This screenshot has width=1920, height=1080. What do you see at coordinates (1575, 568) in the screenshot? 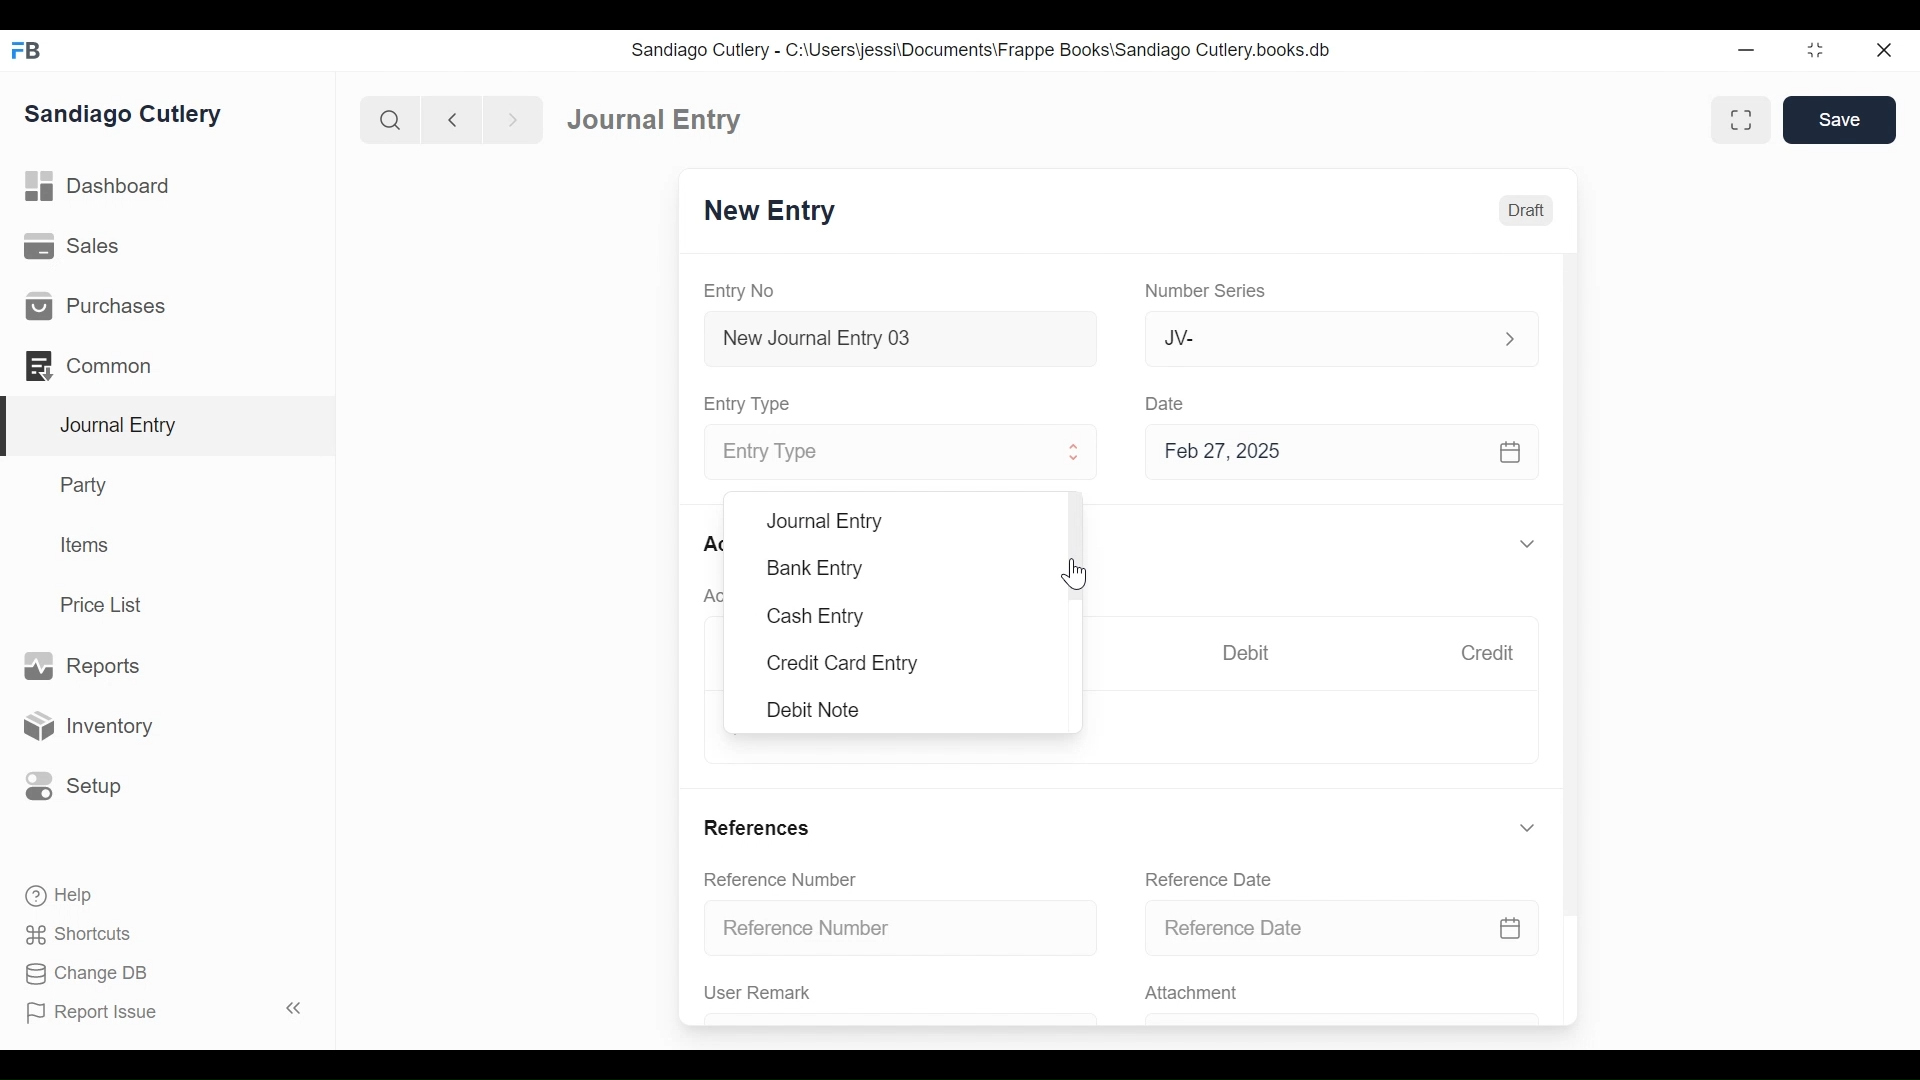
I see `Vertical Scroll bar` at bounding box center [1575, 568].